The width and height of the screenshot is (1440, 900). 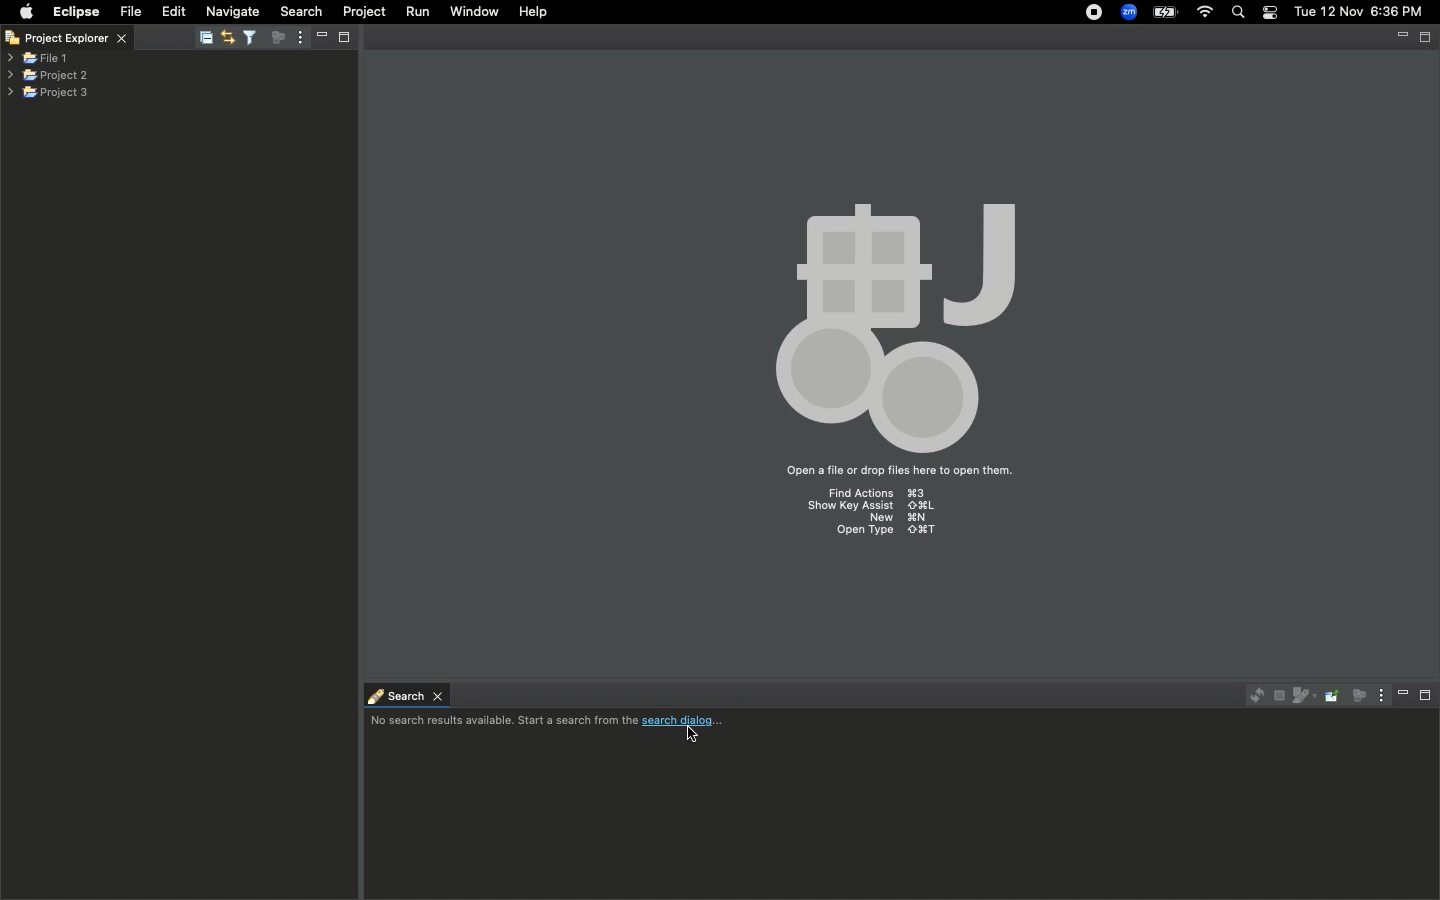 I want to click on Select and deselect filters , so click(x=254, y=35).